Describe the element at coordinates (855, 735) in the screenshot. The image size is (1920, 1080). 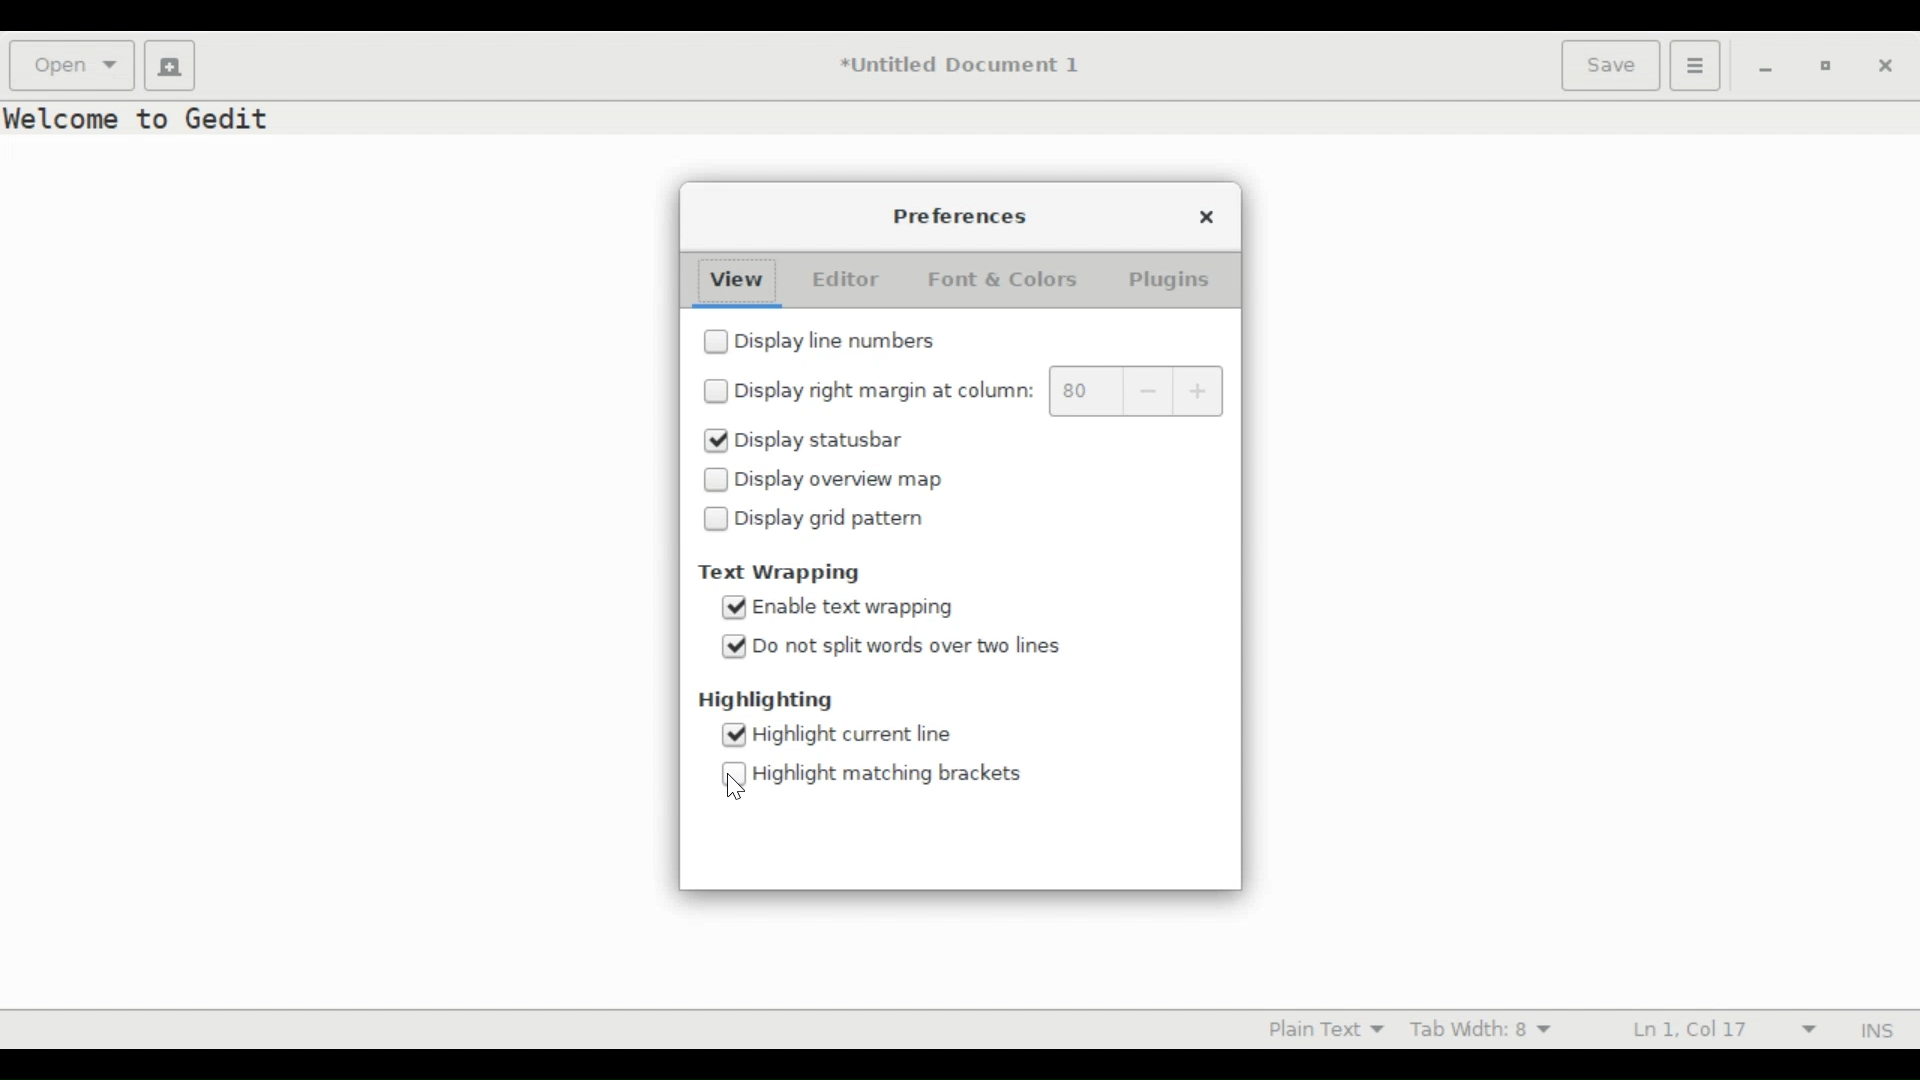
I see `Highlight current line` at that location.